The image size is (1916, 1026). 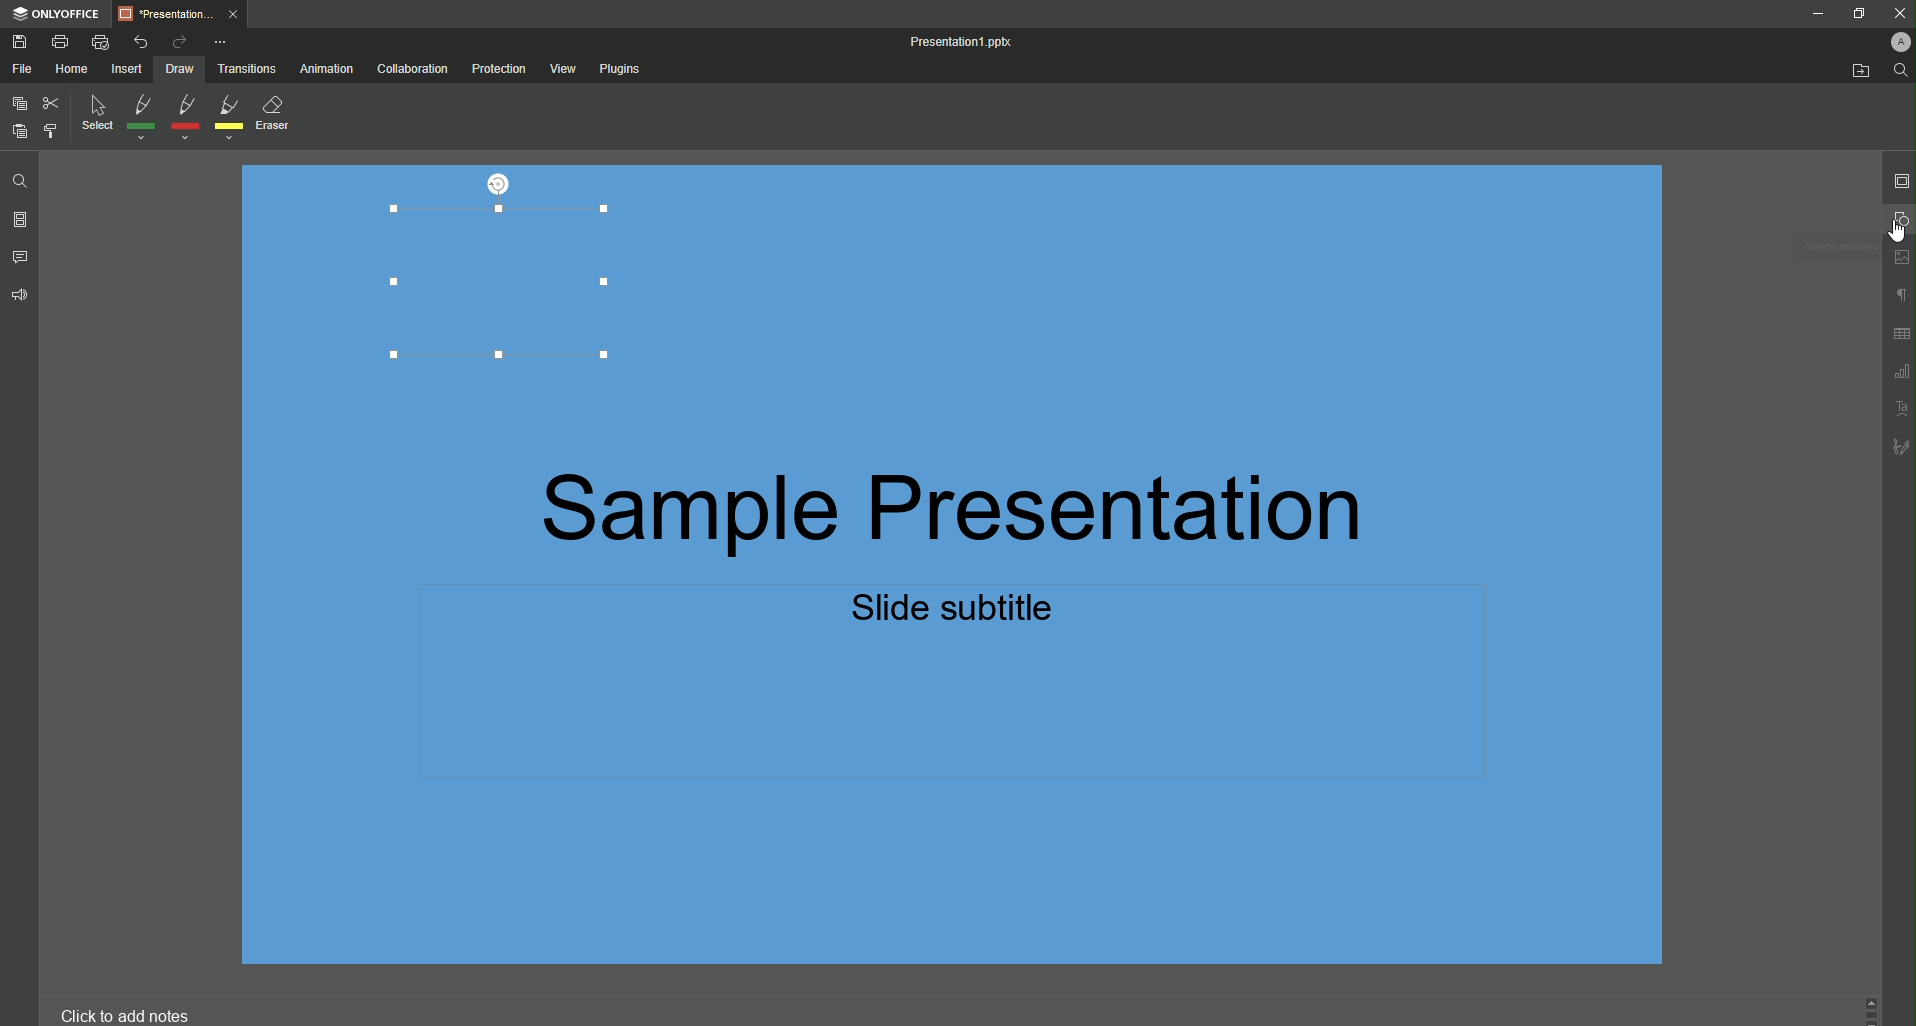 What do you see at coordinates (280, 115) in the screenshot?
I see `Eraser` at bounding box center [280, 115].